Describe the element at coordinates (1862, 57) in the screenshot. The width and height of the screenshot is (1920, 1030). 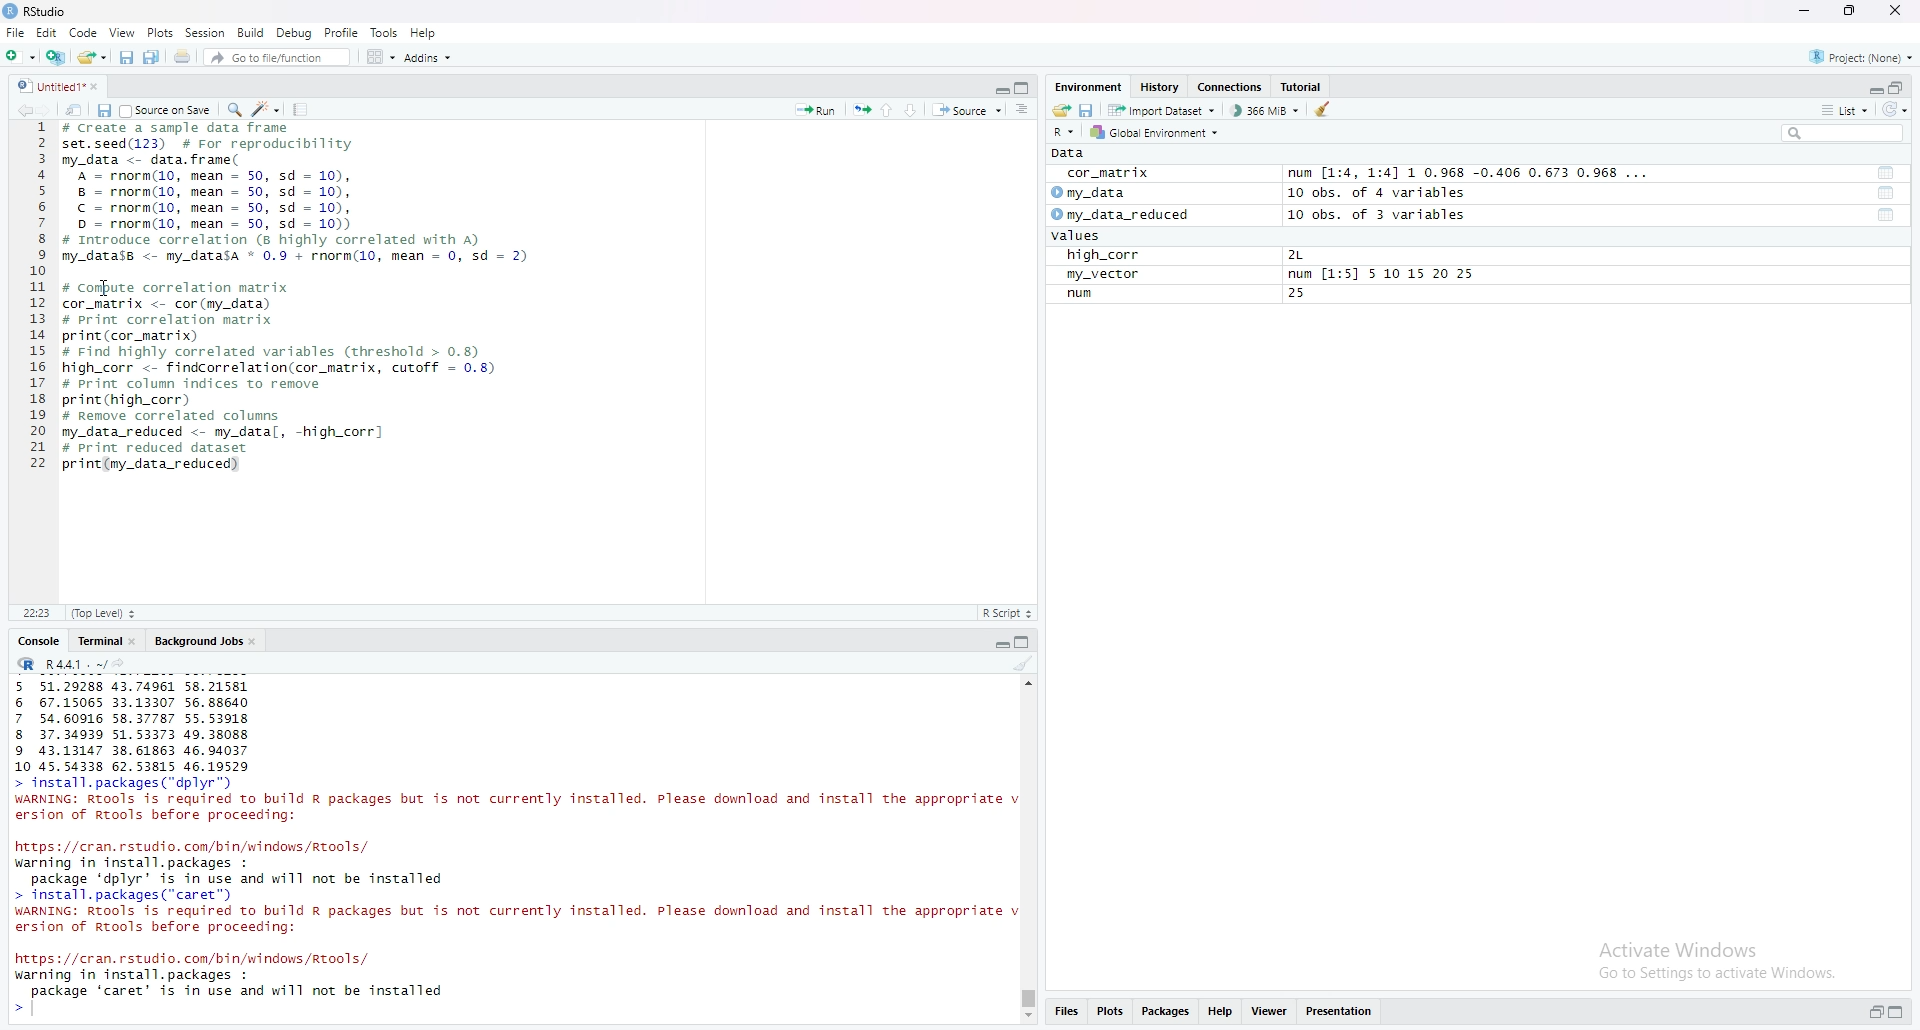
I see `Project: (None)` at that location.